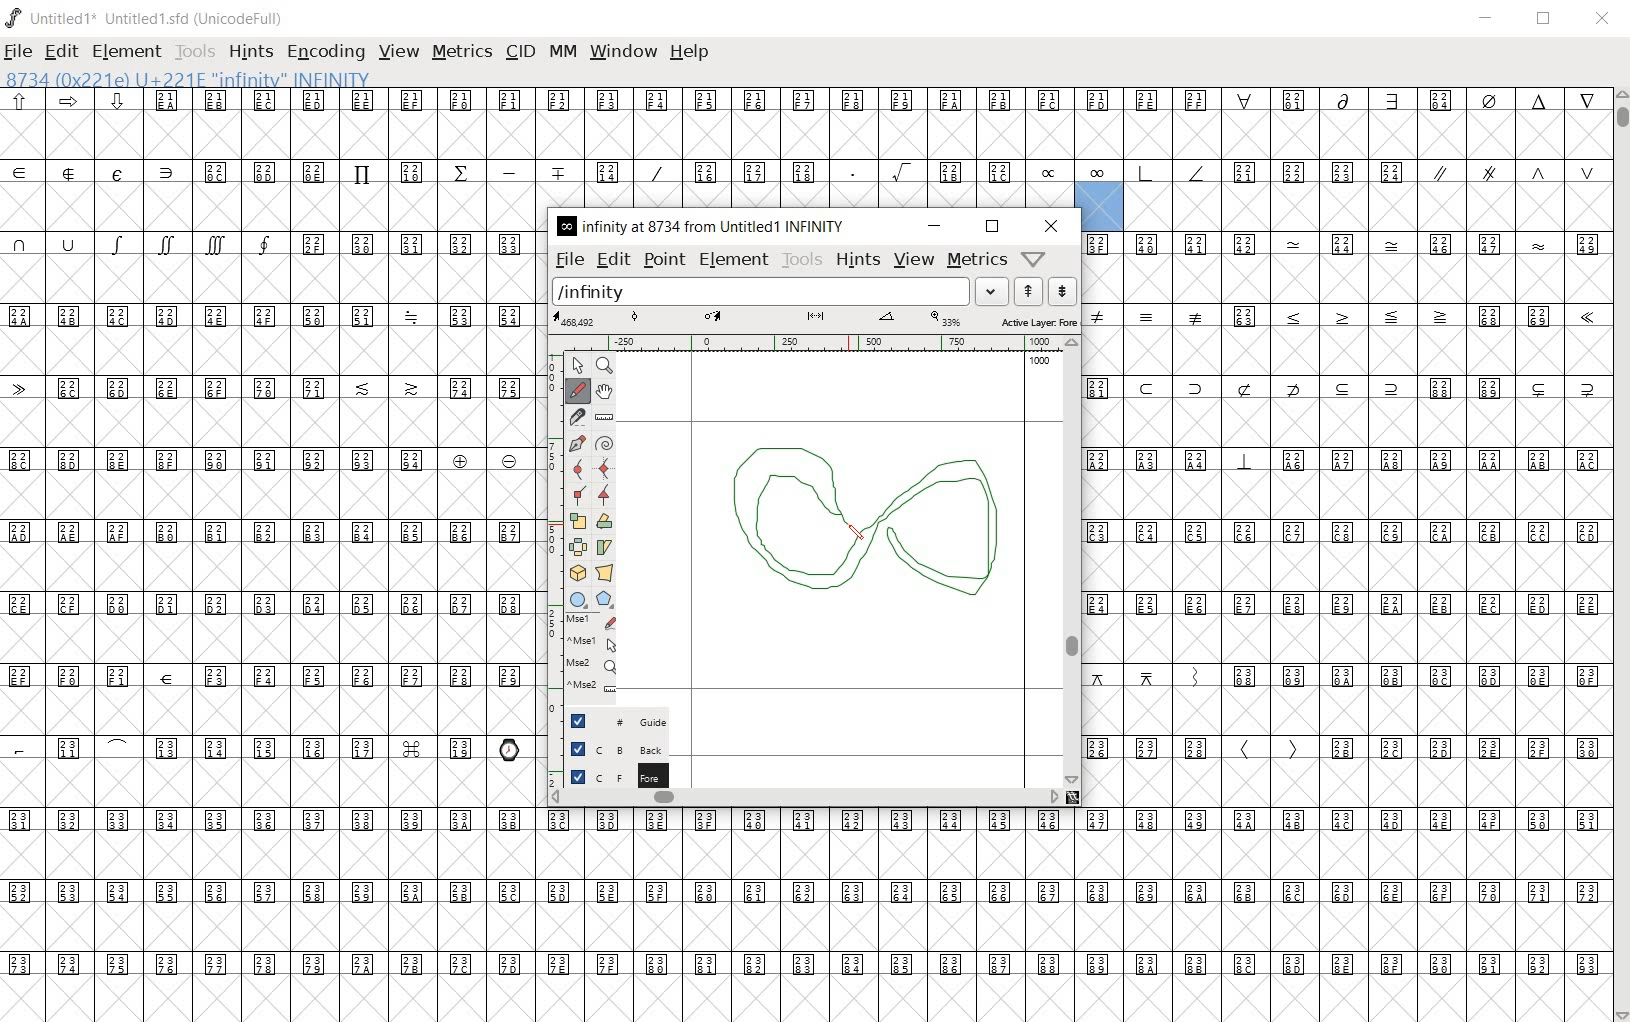  What do you see at coordinates (1352, 569) in the screenshot?
I see `empty glyph slots` at bounding box center [1352, 569].